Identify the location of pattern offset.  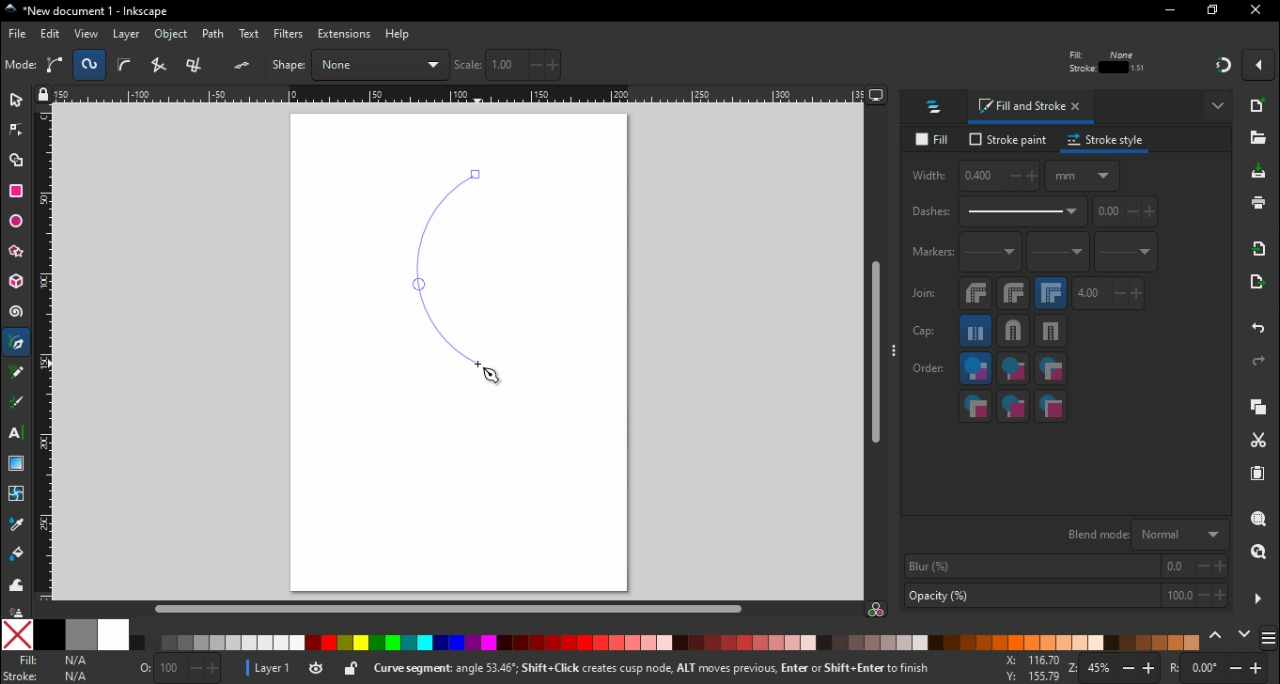
(1127, 215).